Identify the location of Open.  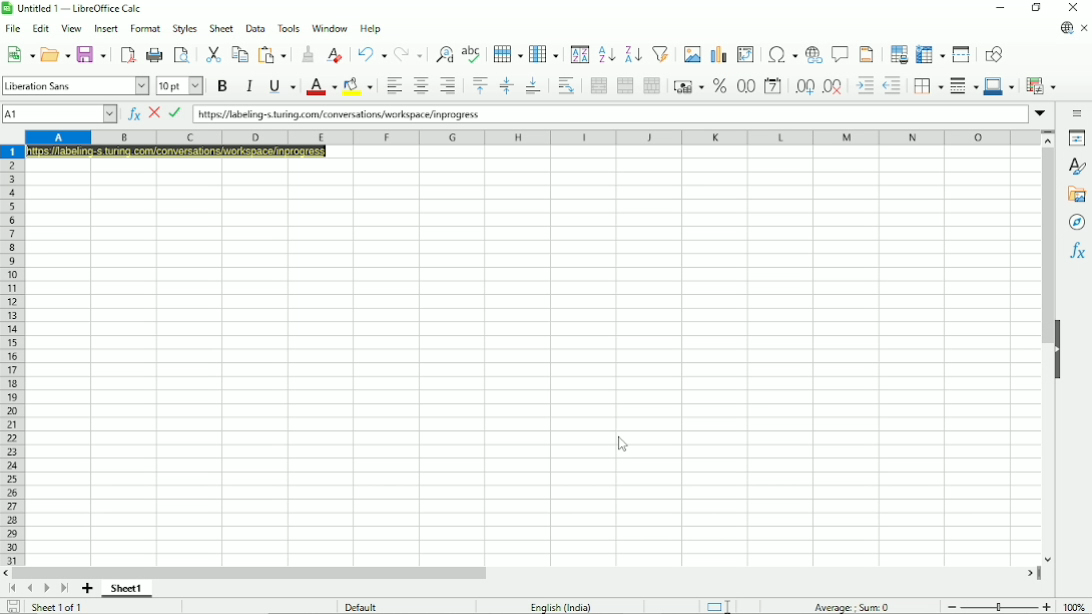
(55, 53).